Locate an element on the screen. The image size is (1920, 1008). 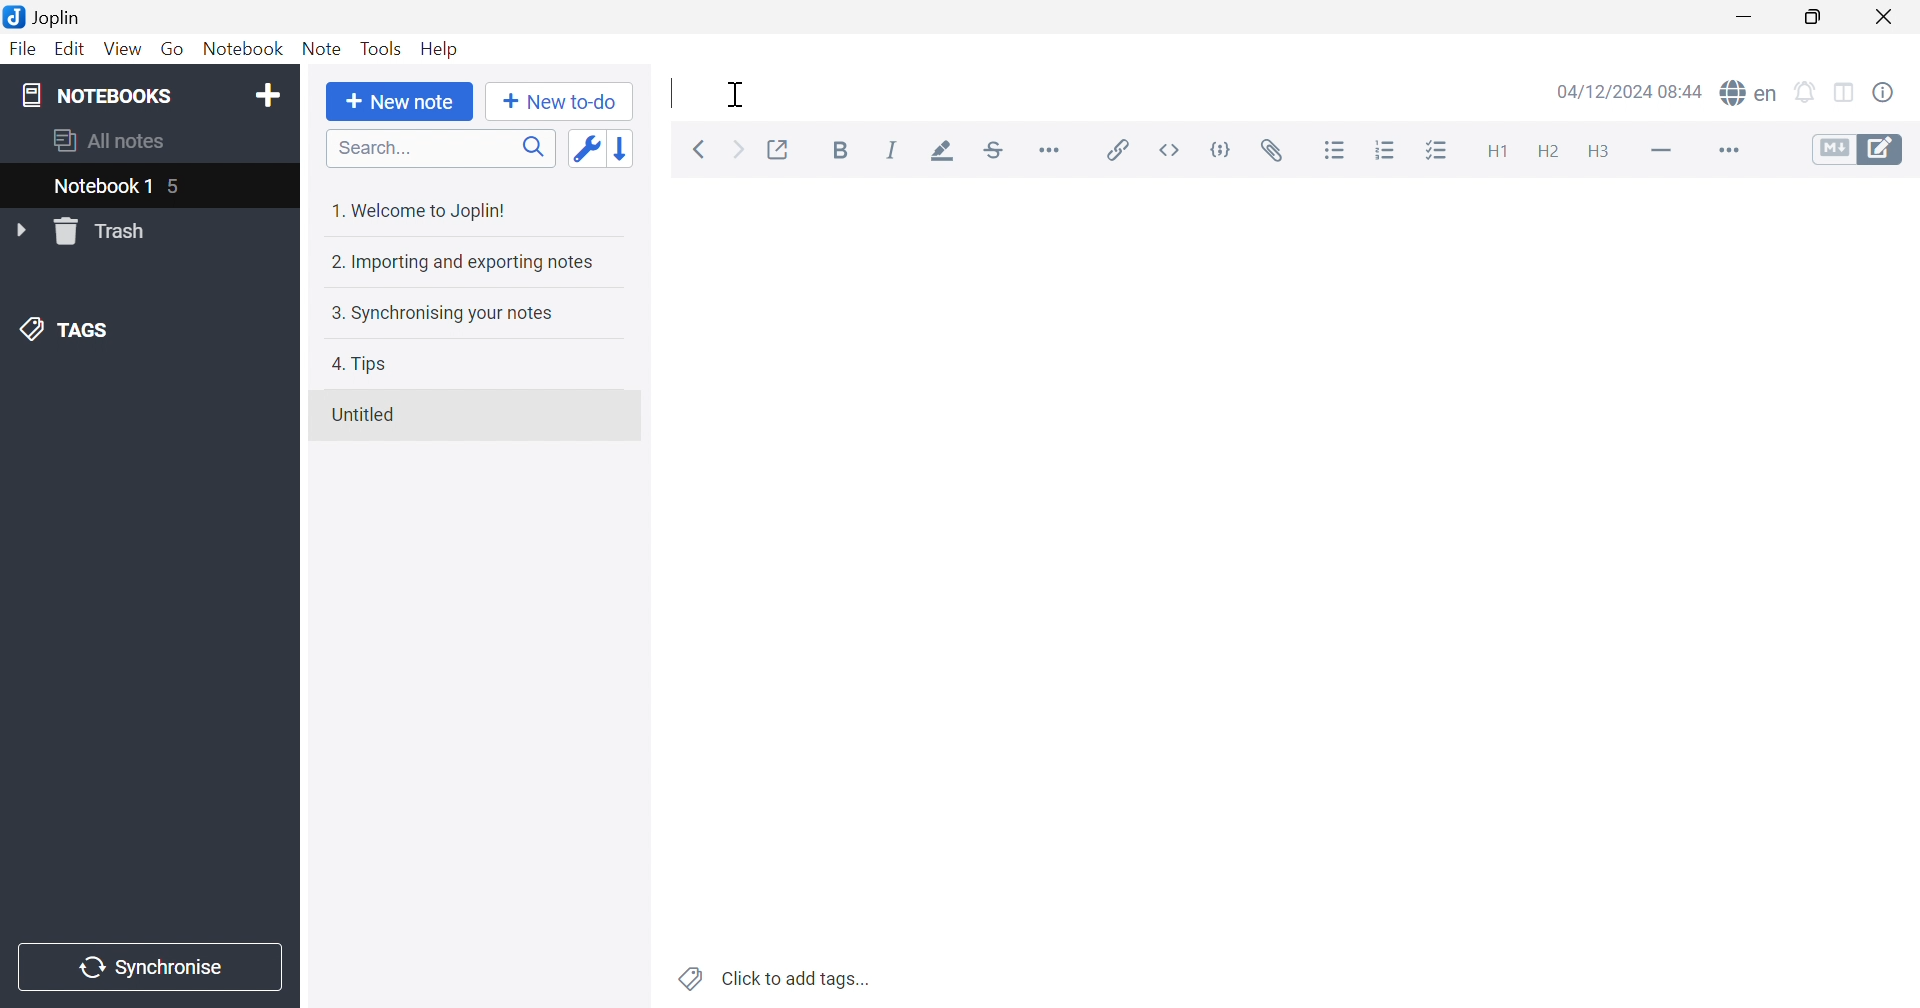
Click to add tags is located at coordinates (769, 977).